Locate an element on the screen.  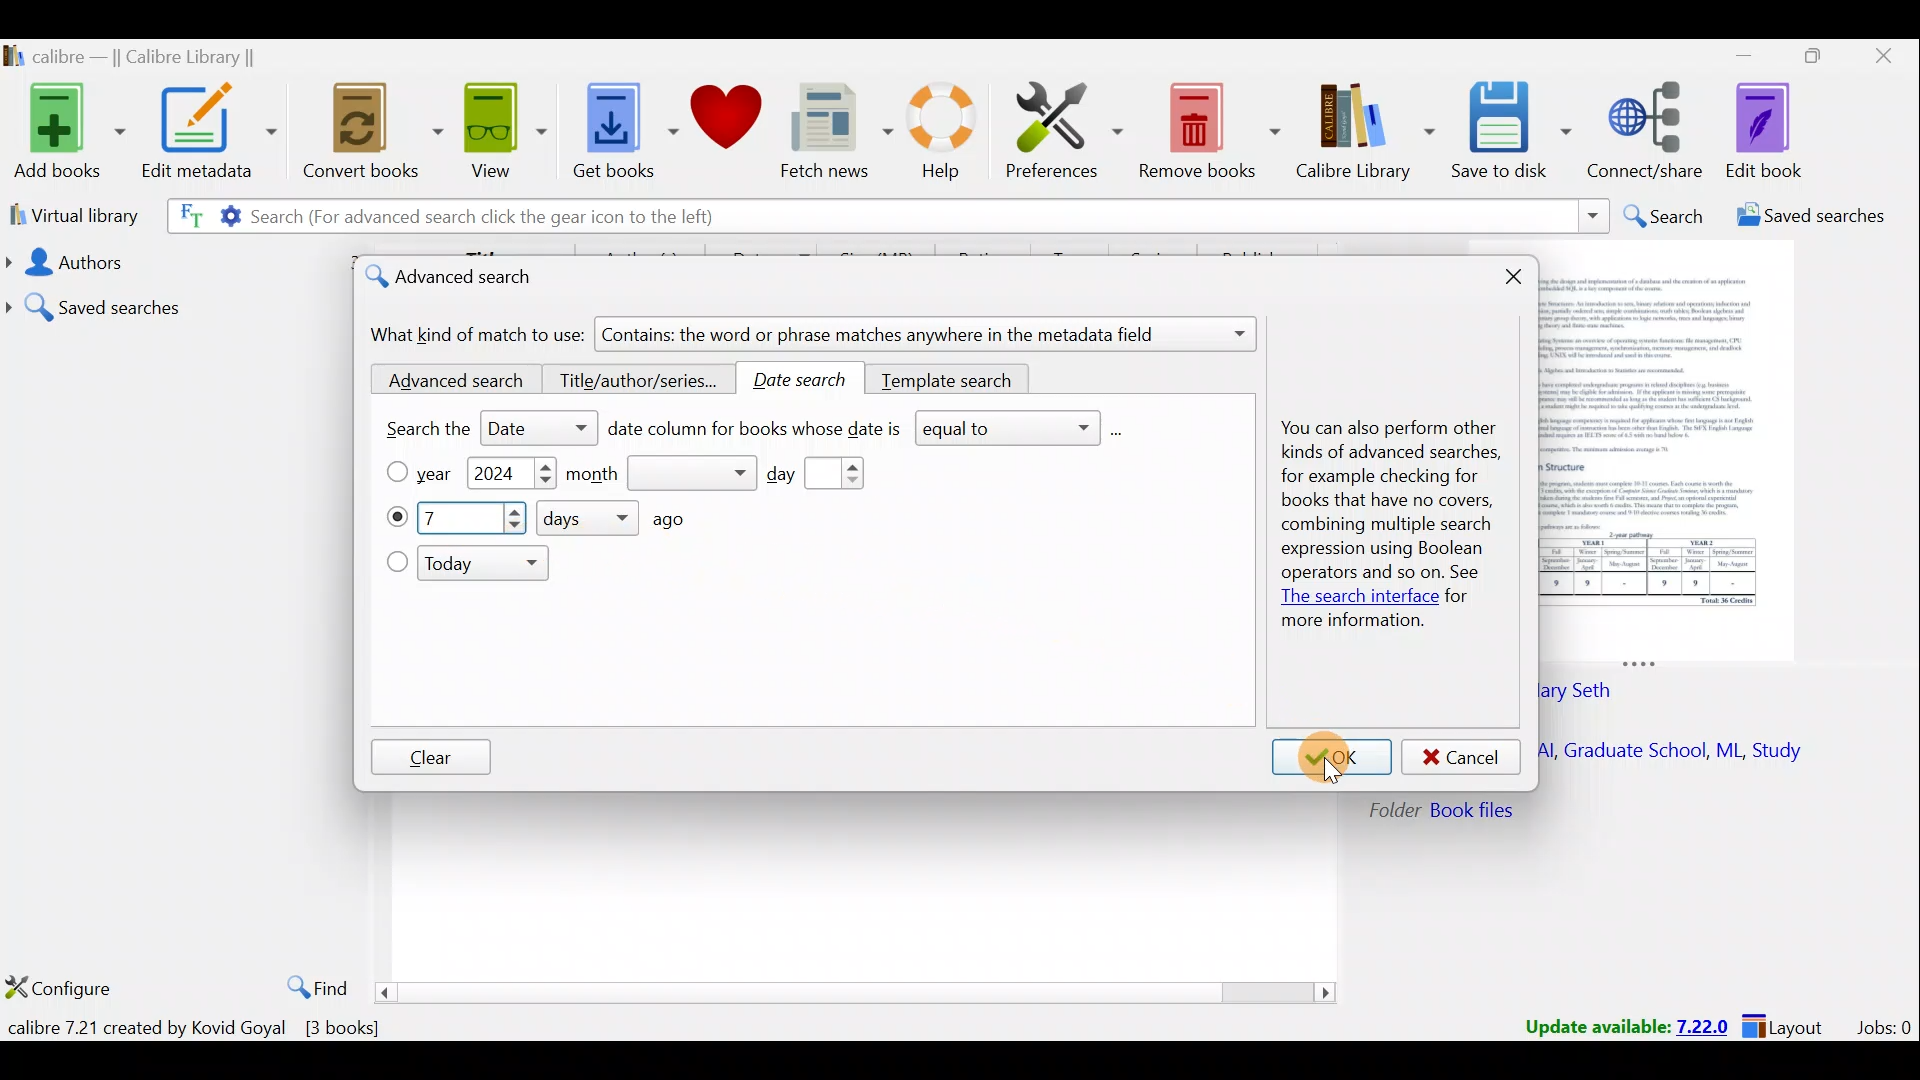
Cancel is located at coordinates (1462, 758).